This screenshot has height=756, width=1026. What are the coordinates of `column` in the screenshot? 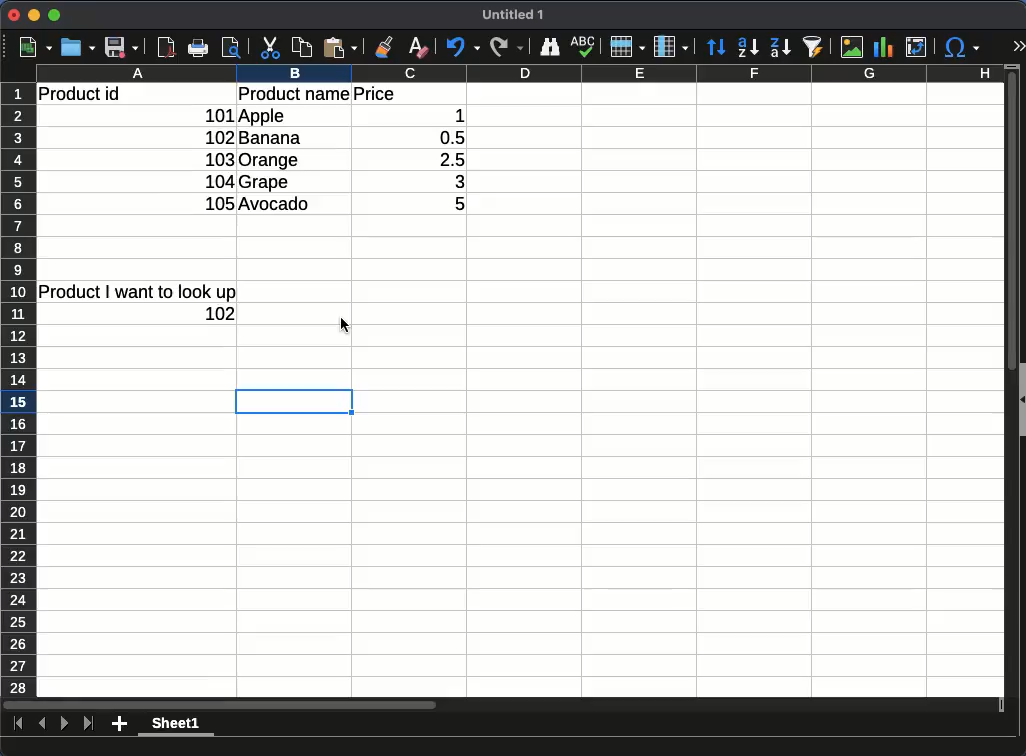 It's located at (671, 47).